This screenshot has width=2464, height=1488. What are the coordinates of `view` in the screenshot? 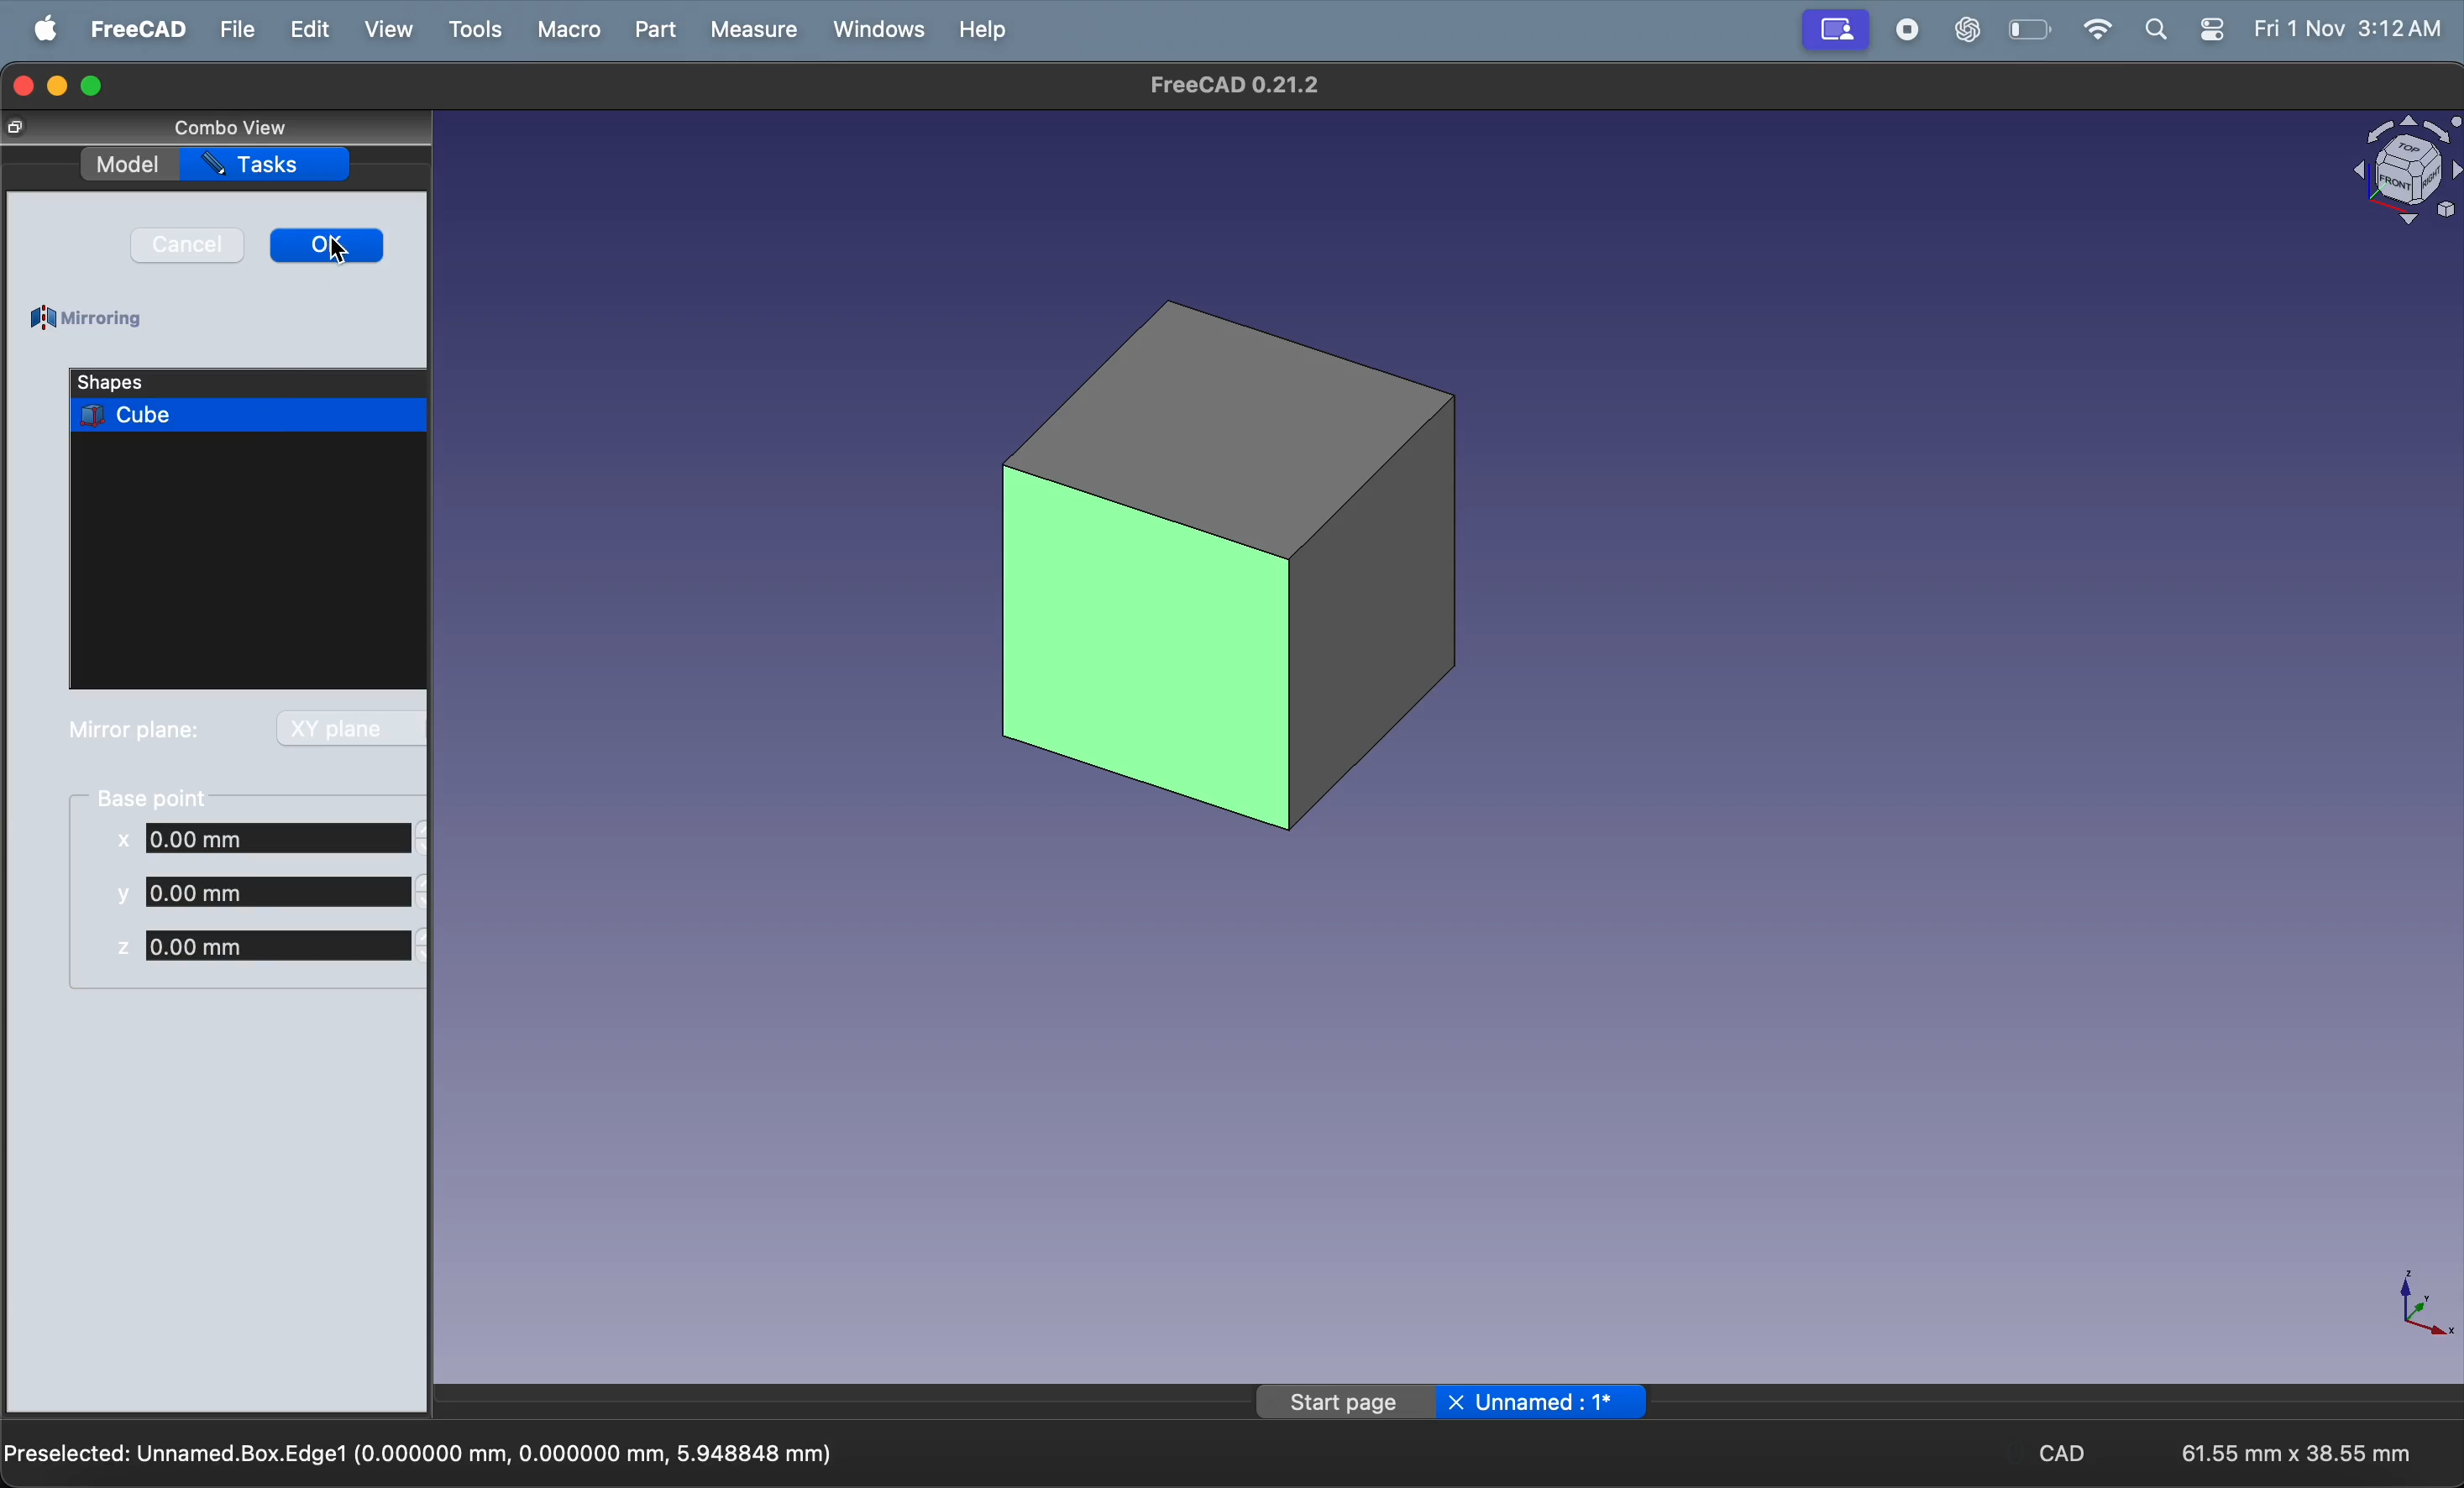 It's located at (388, 29).